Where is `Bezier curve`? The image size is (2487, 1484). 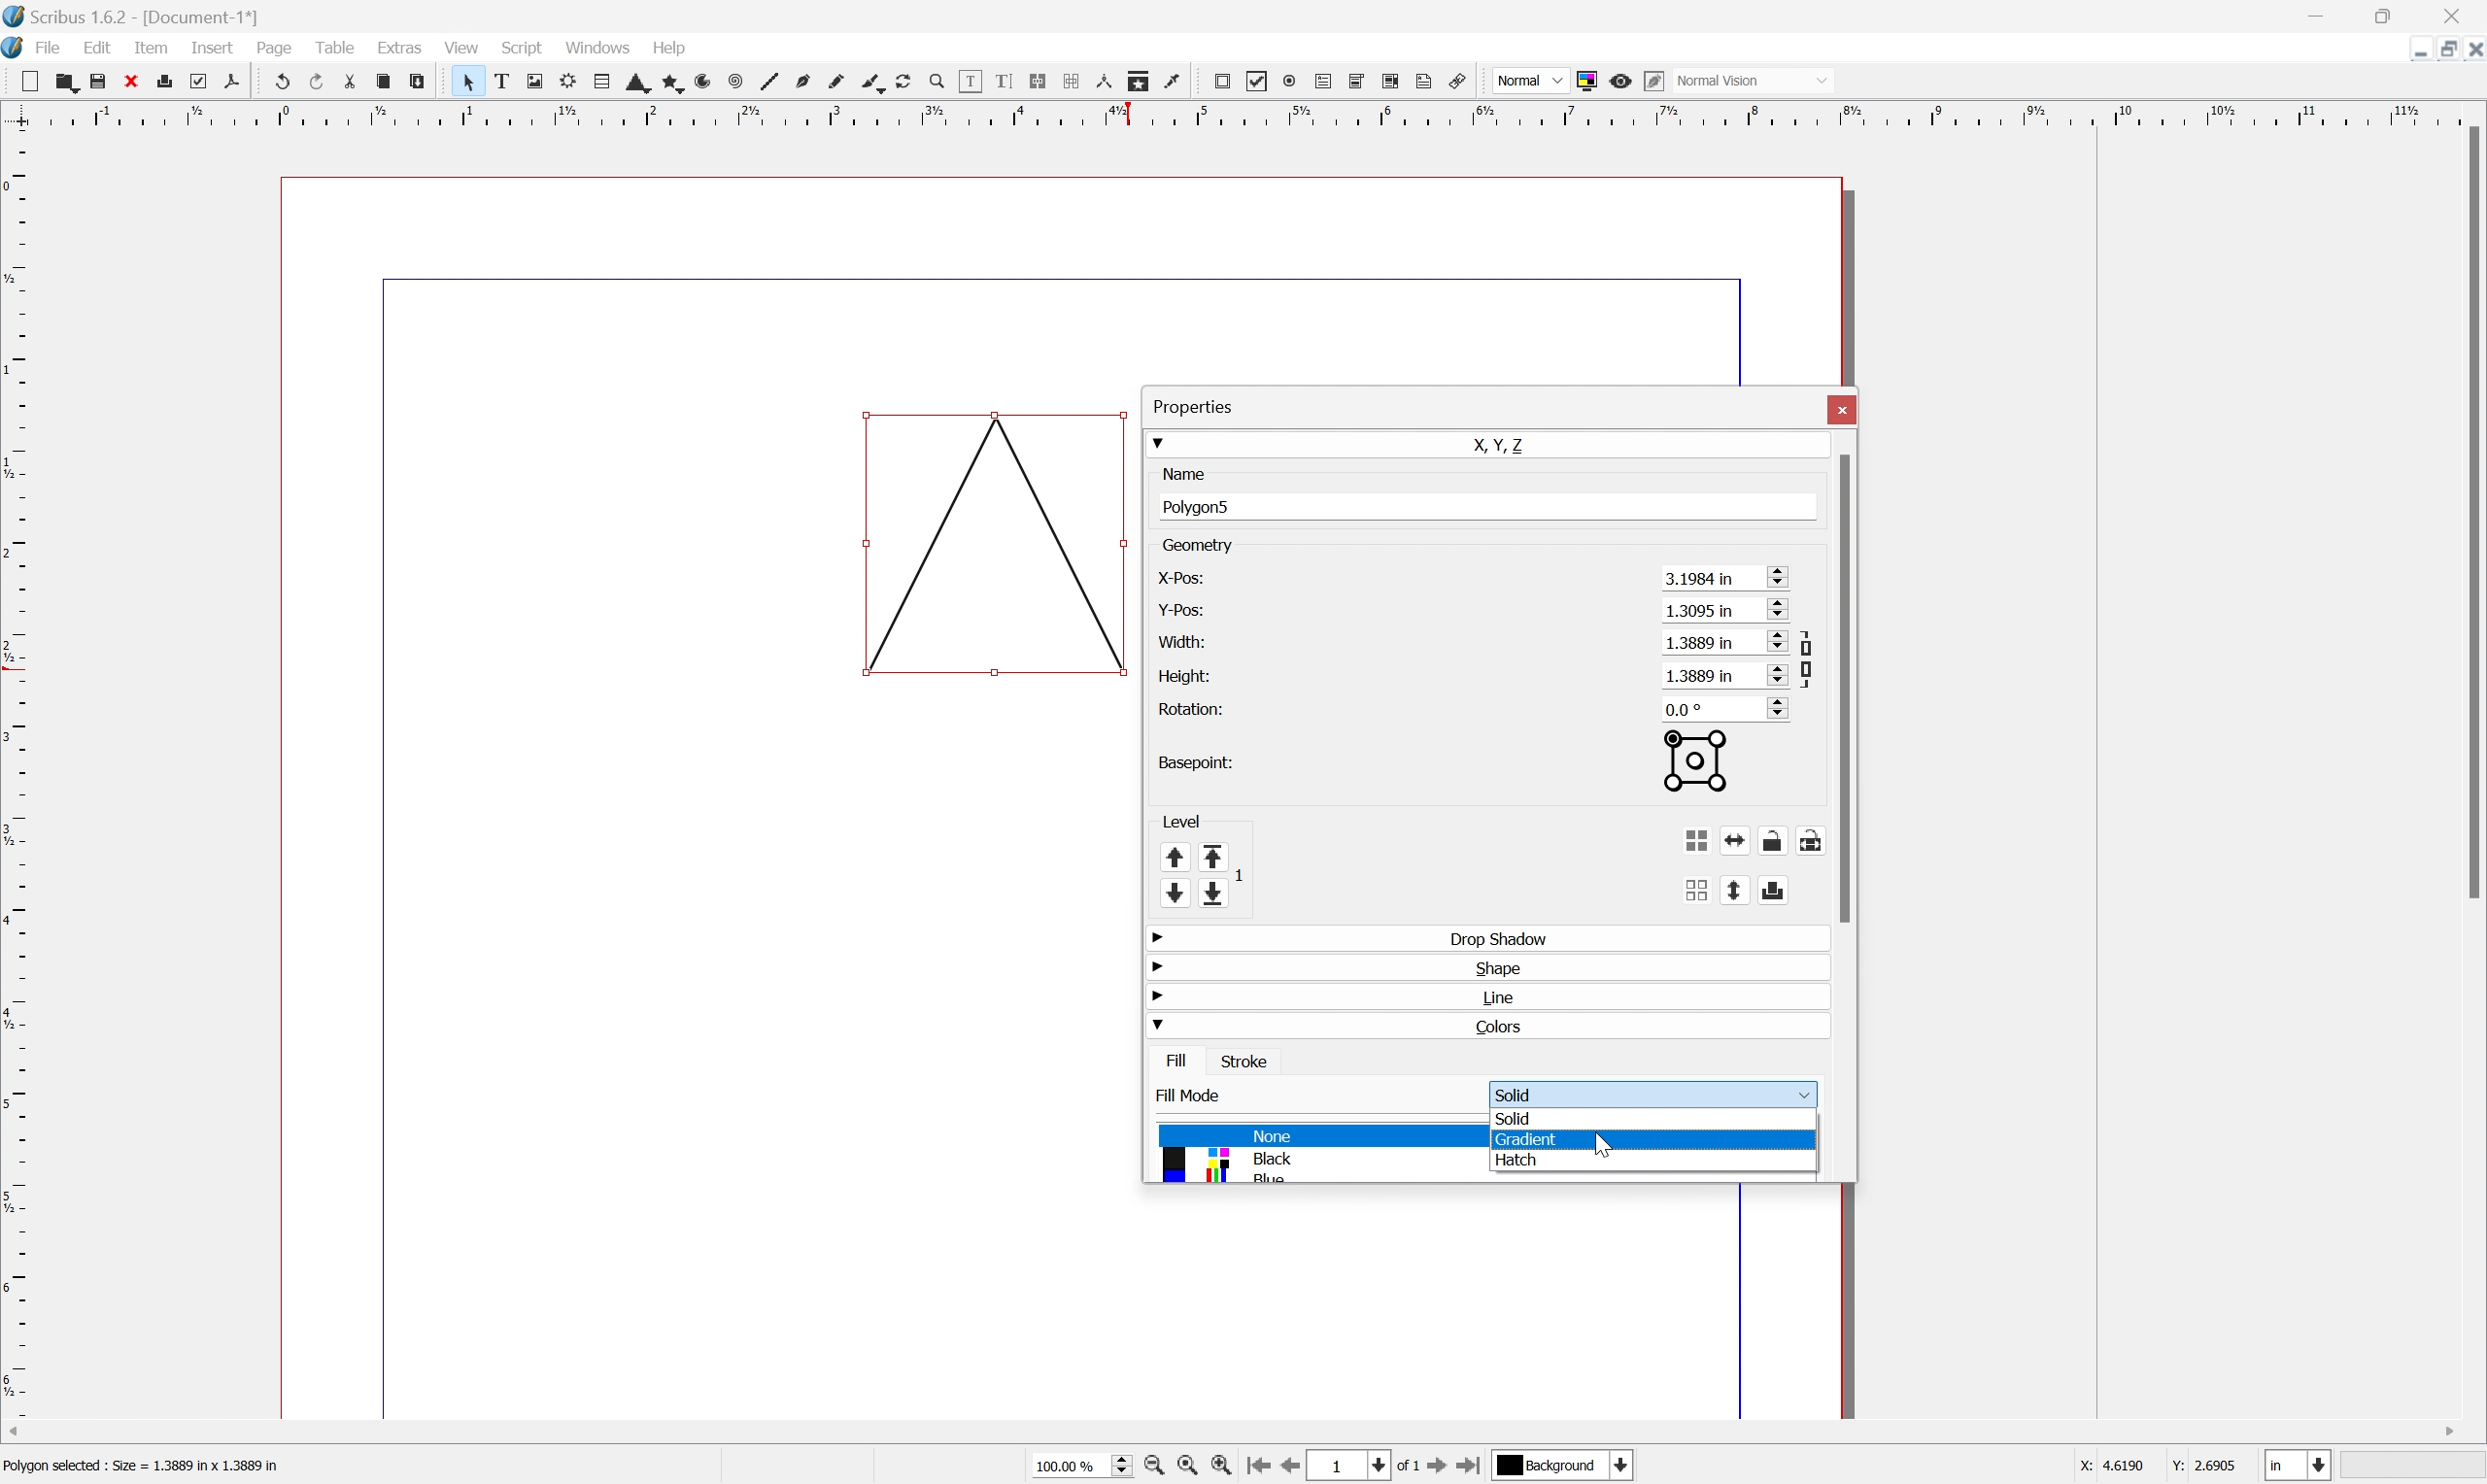
Bezier curve is located at coordinates (801, 80).